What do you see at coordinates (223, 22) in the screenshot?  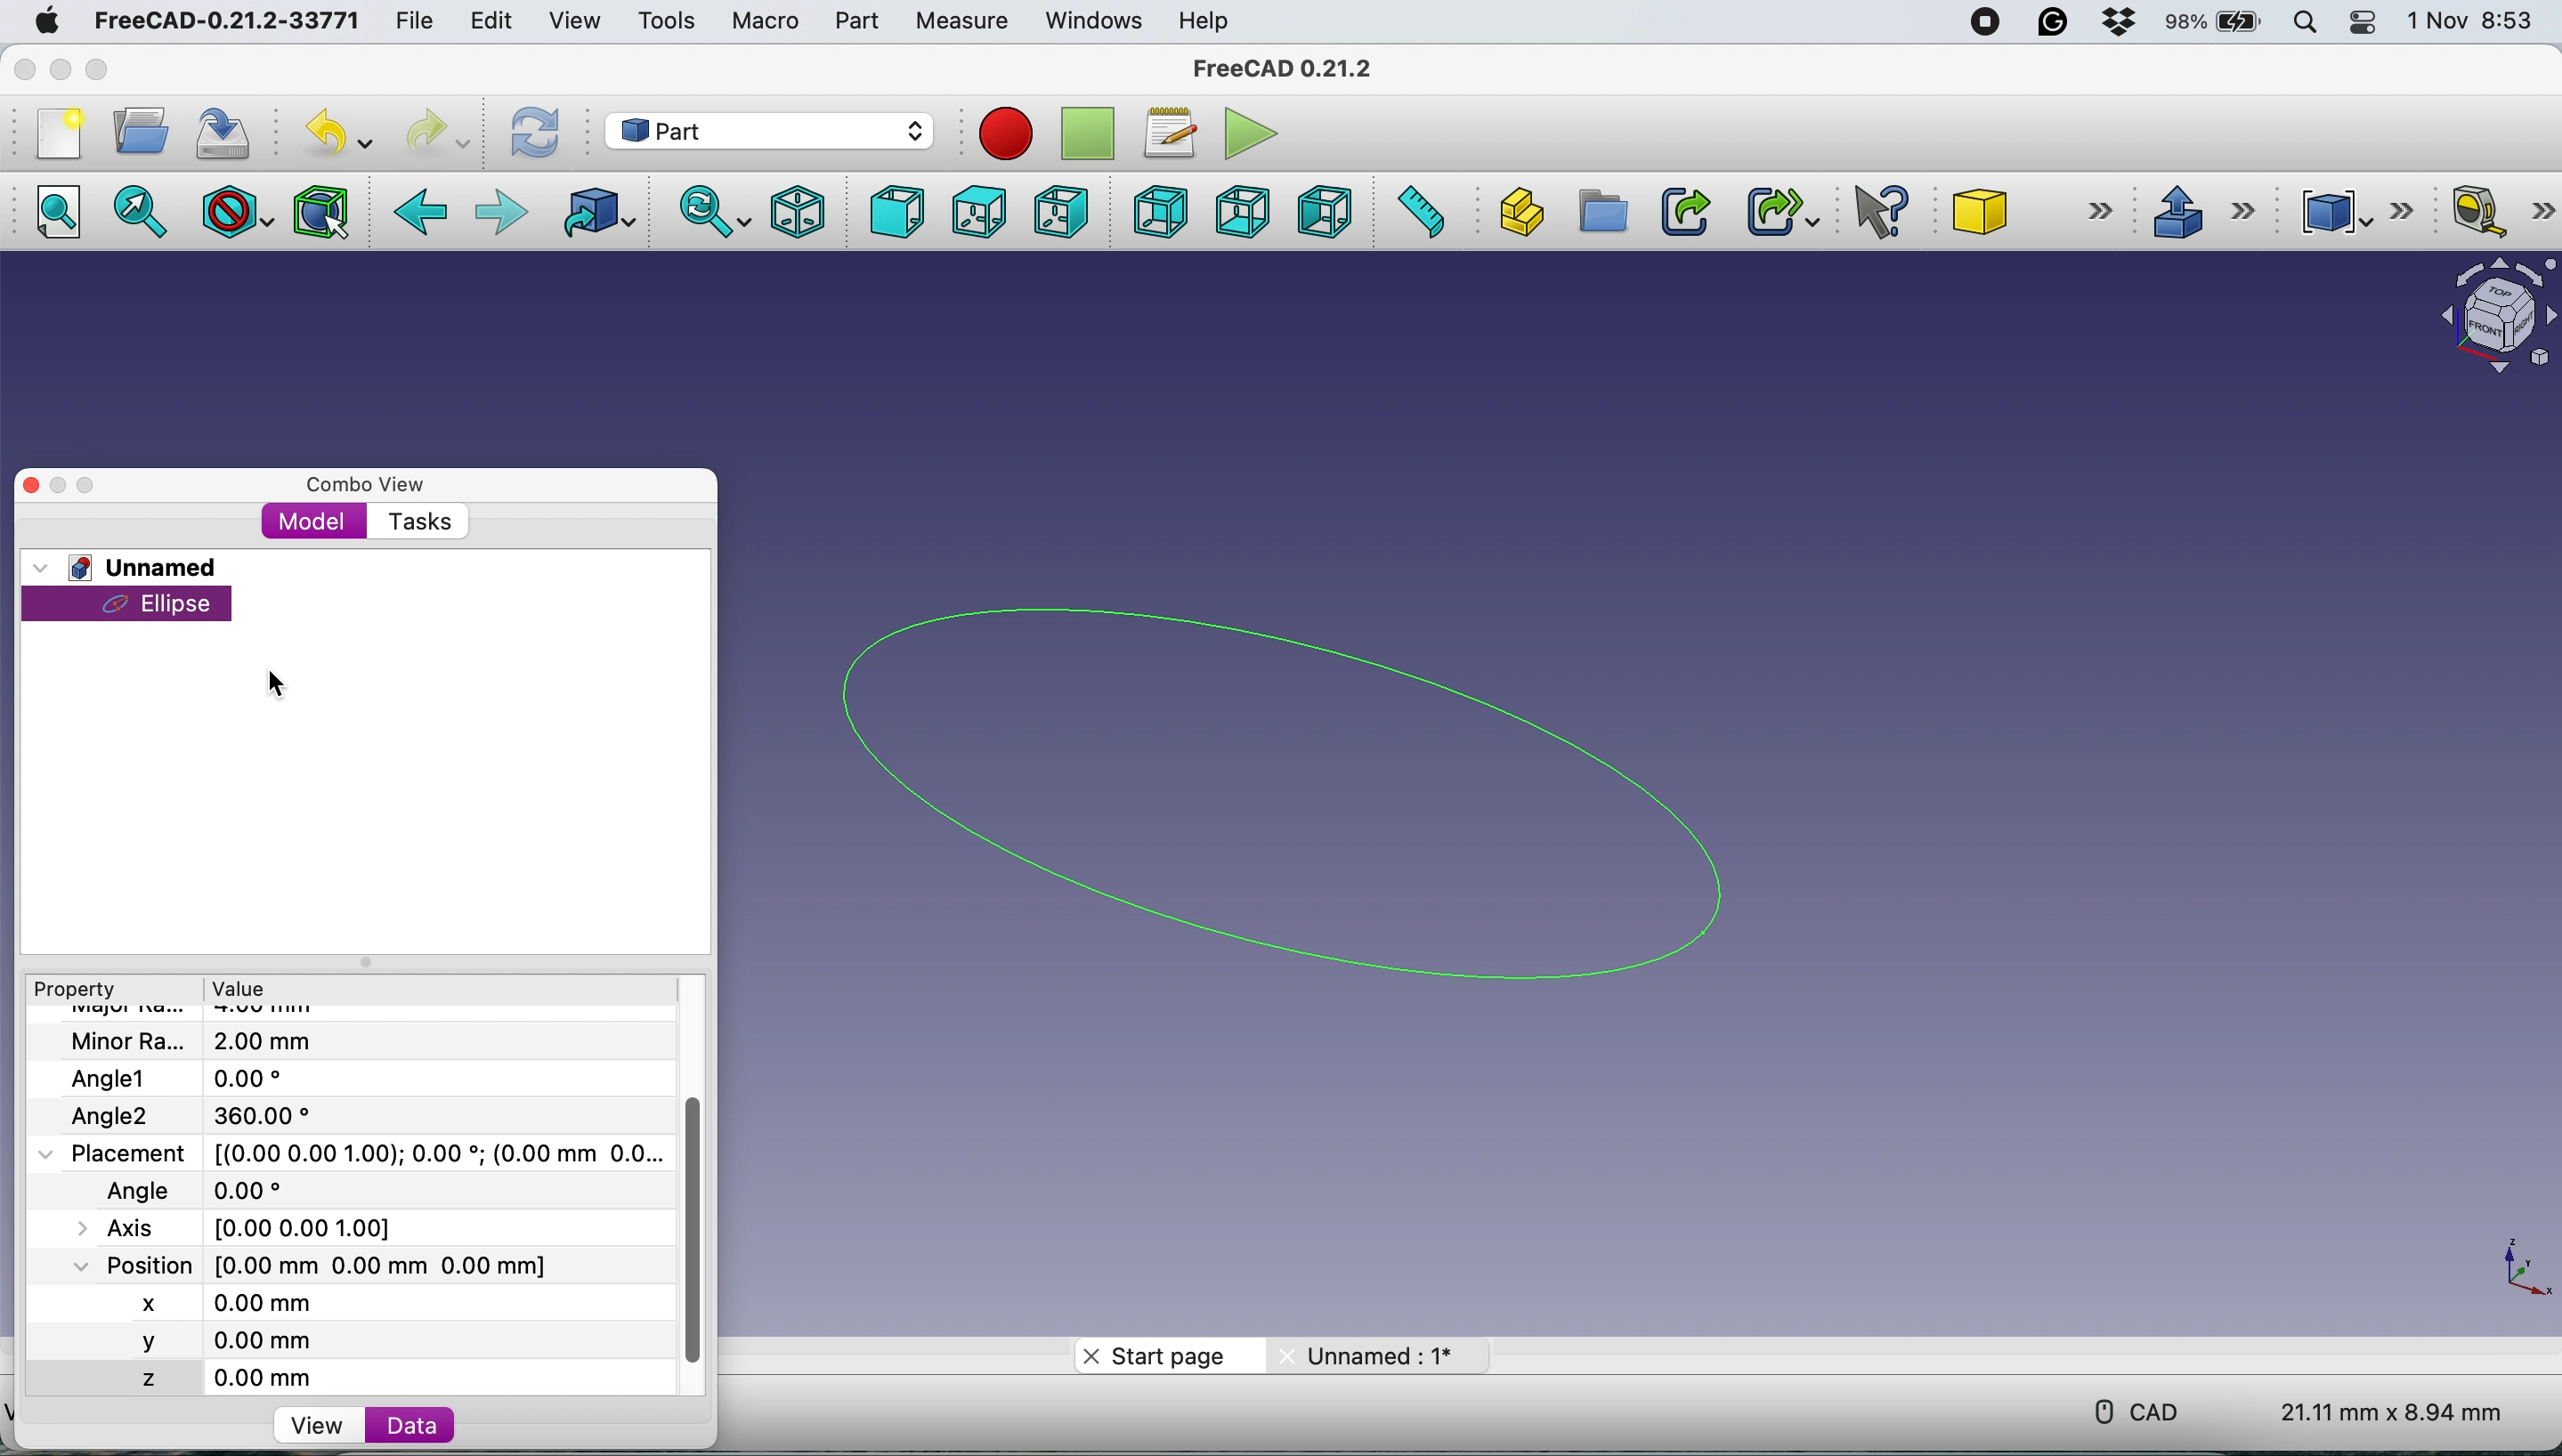 I see `freecad` at bounding box center [223, 22].